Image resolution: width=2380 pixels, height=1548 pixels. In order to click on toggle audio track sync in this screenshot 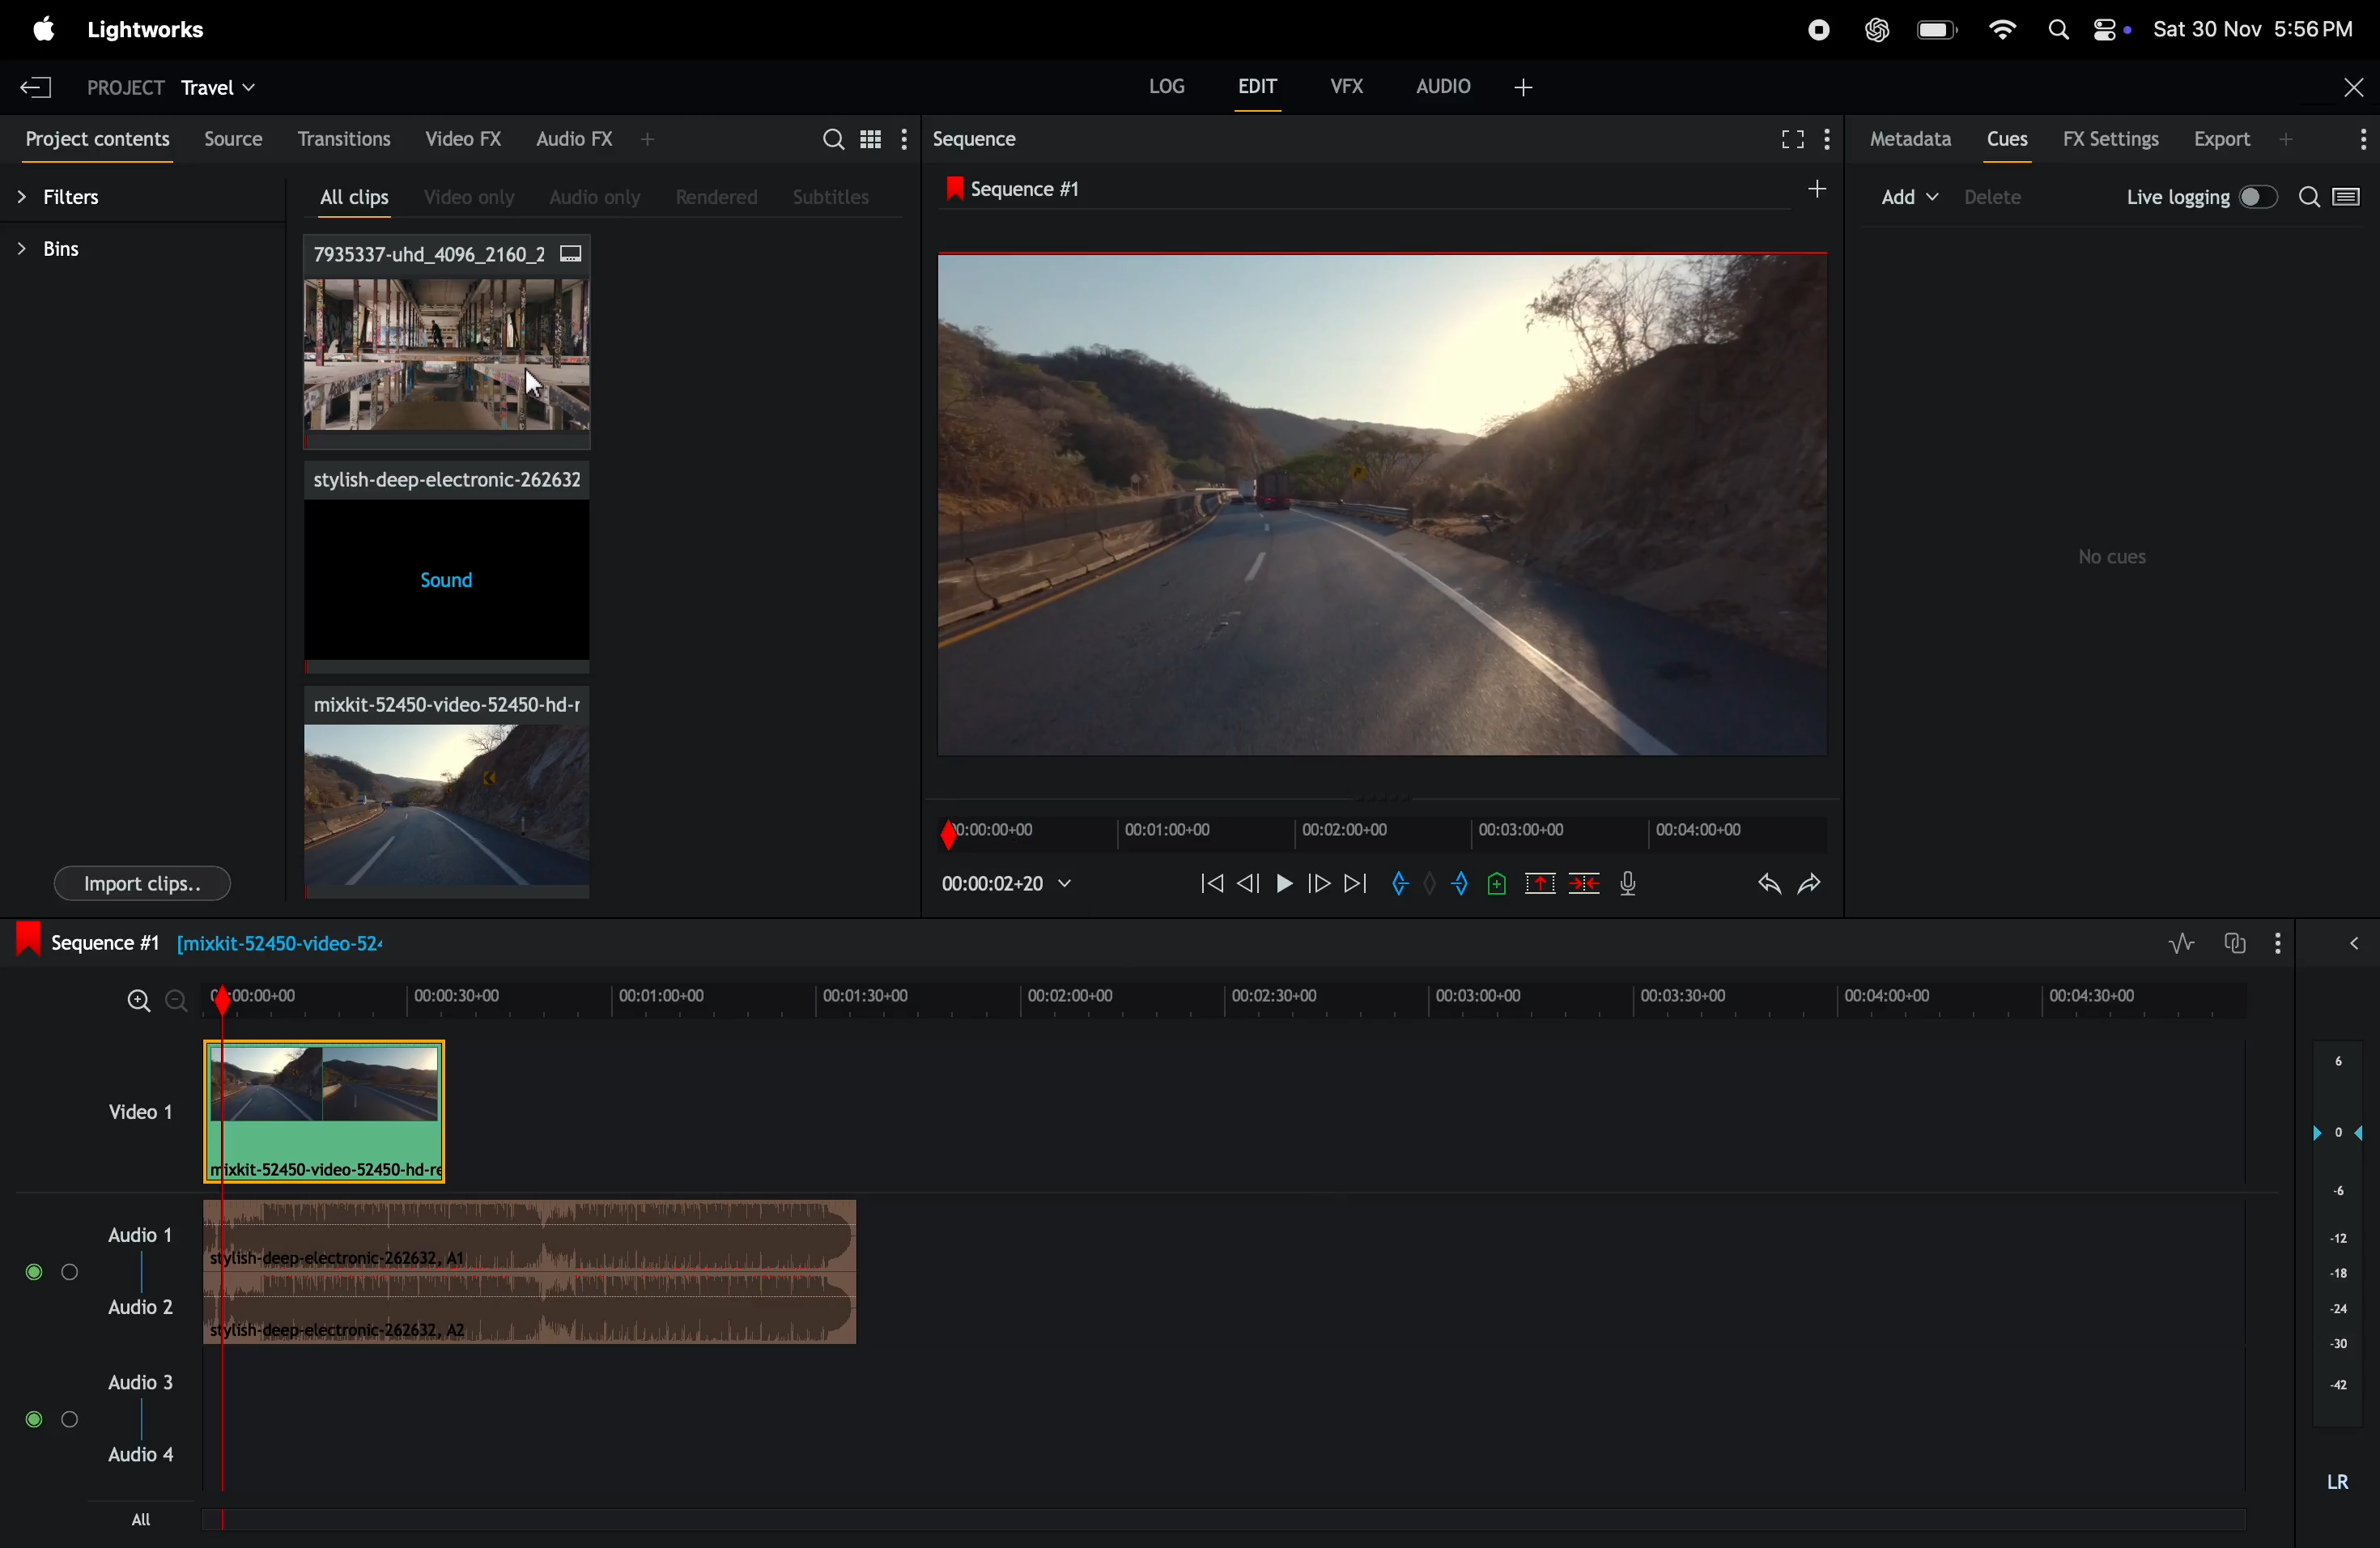, I will do `click(2239, 940)`.